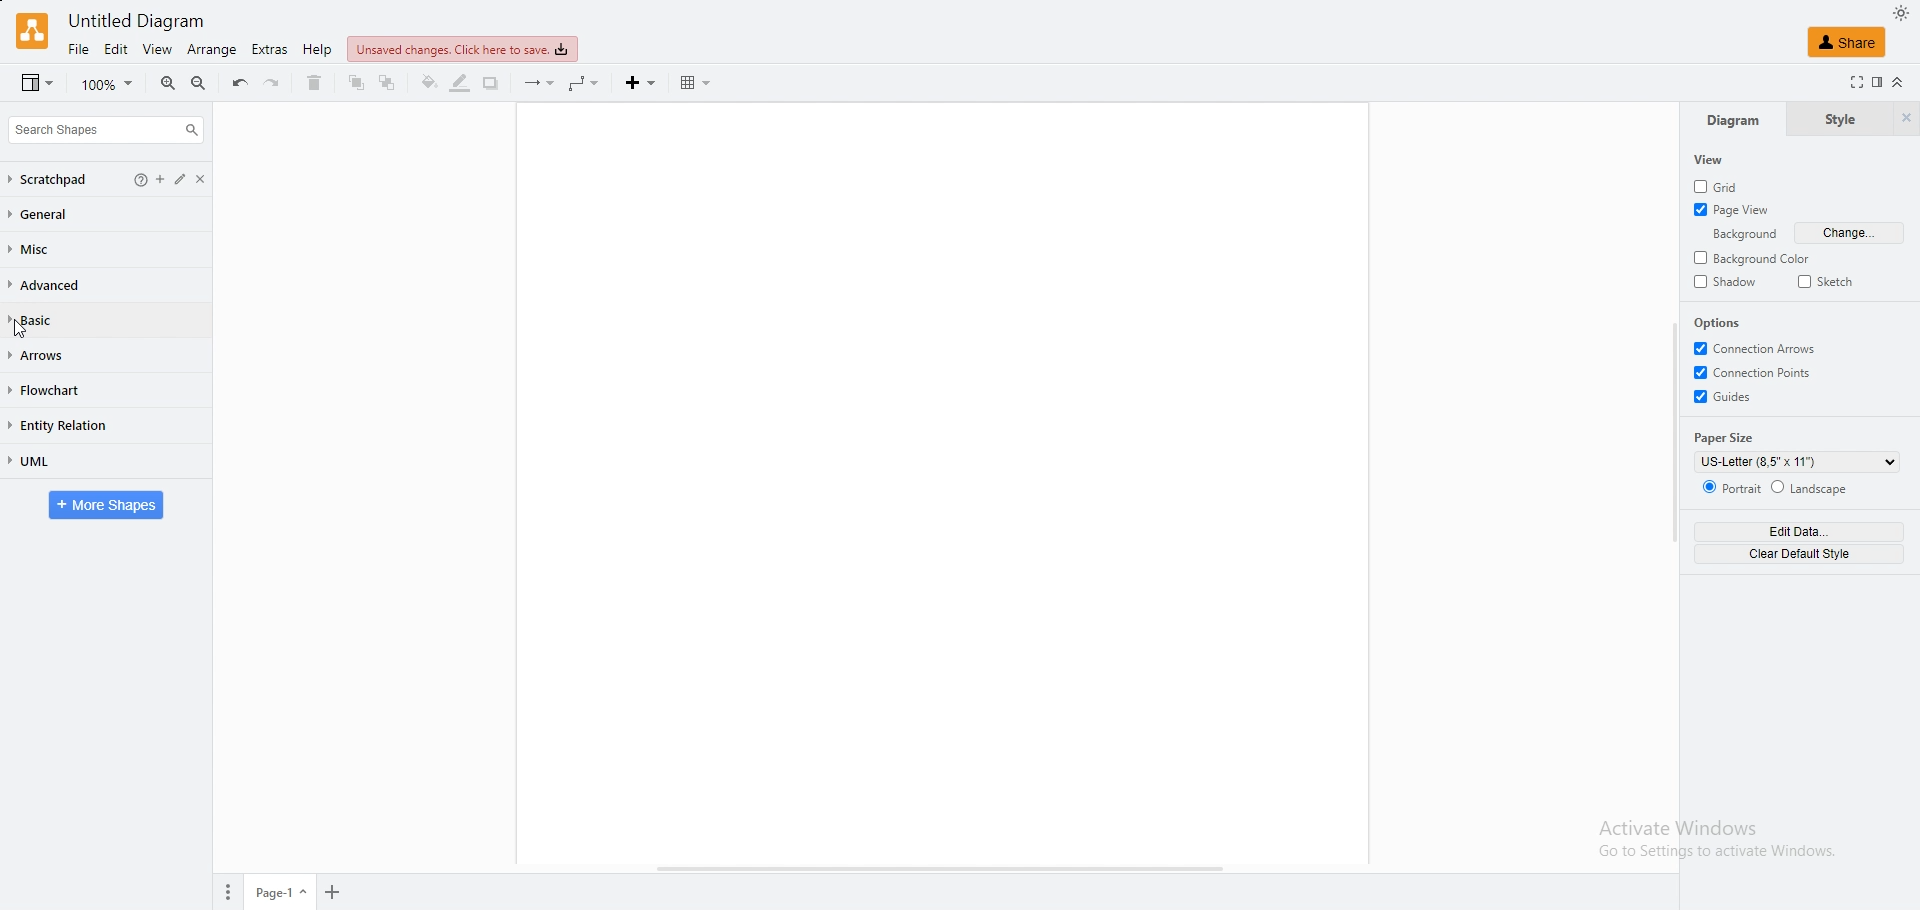 This screenshot has height=910, width=1920. What do you see at coordinates (1851, 82) in the screenshot?
I see `full screen` at bounding box center [1851, 82].